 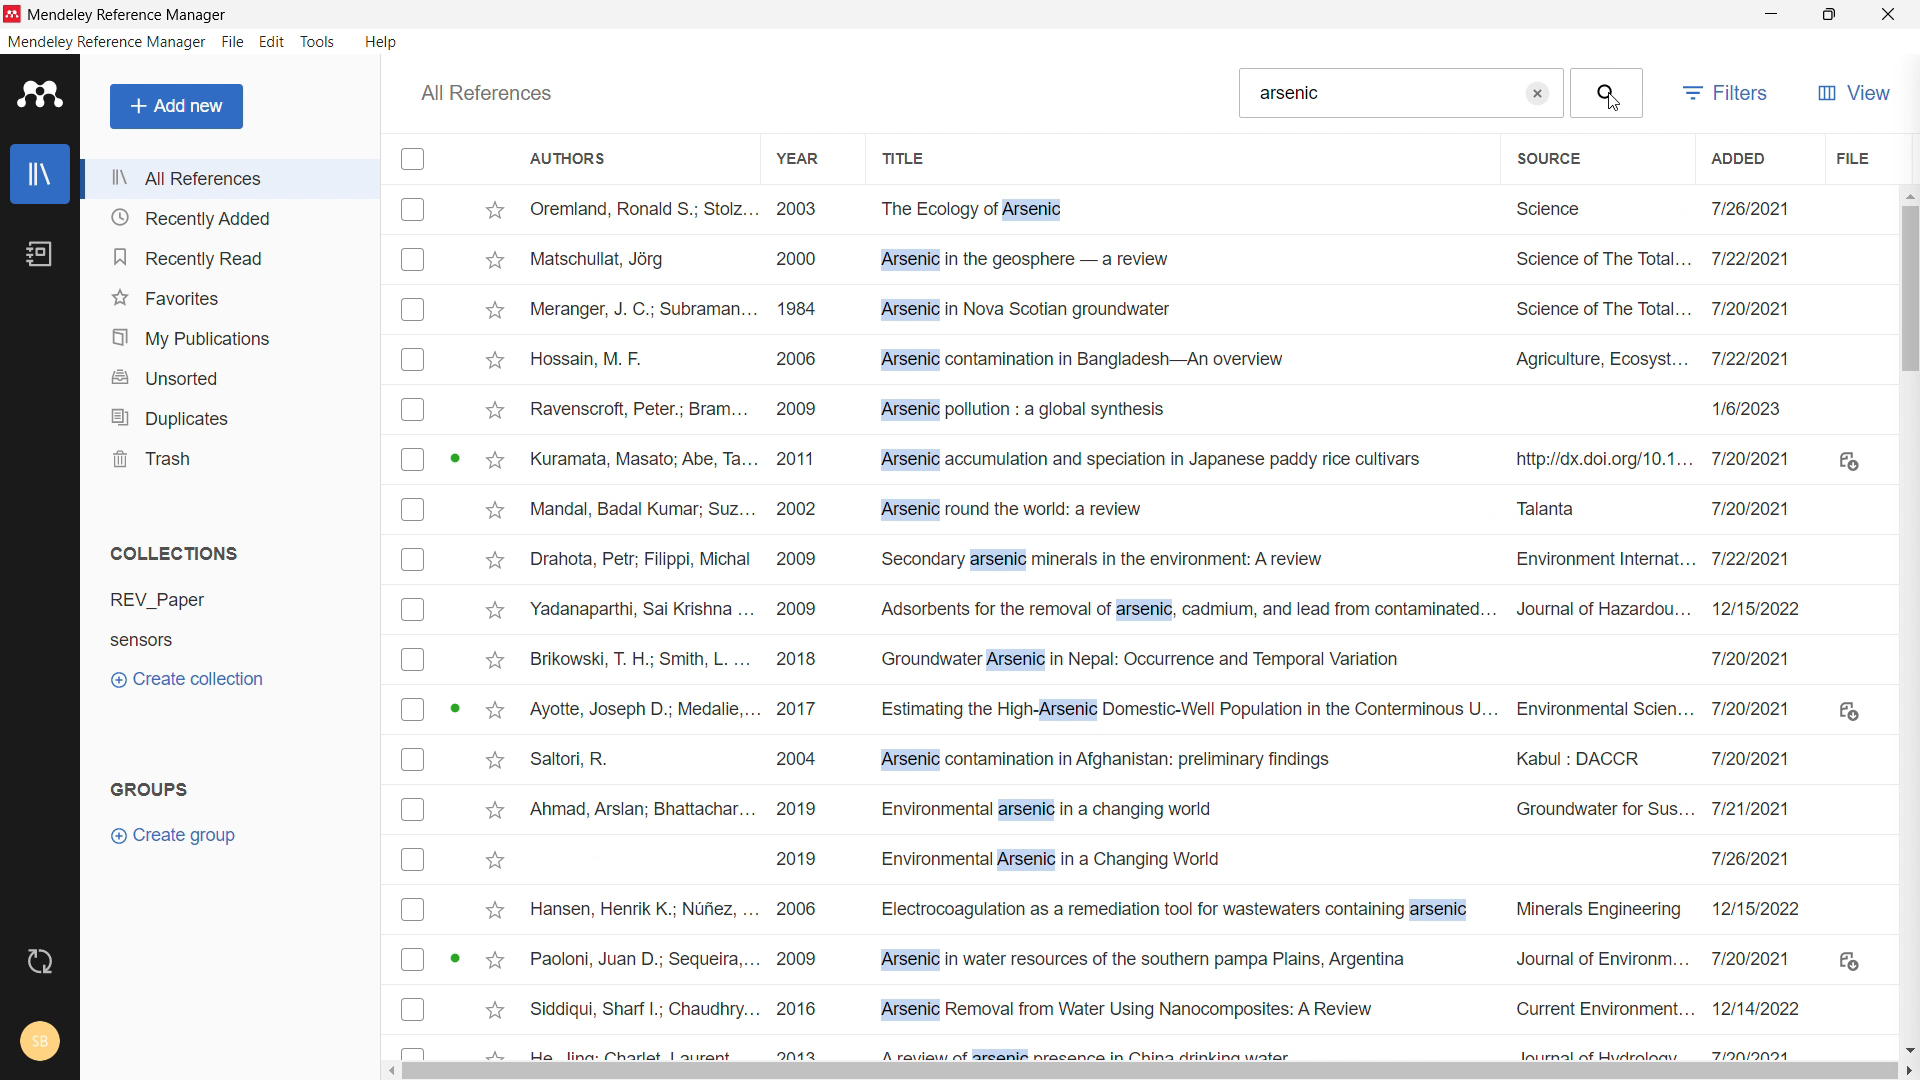 What do you see at coordinates (1828, 15) in the screenshot?
I see `maximize` at bounding box center [1828, 15].